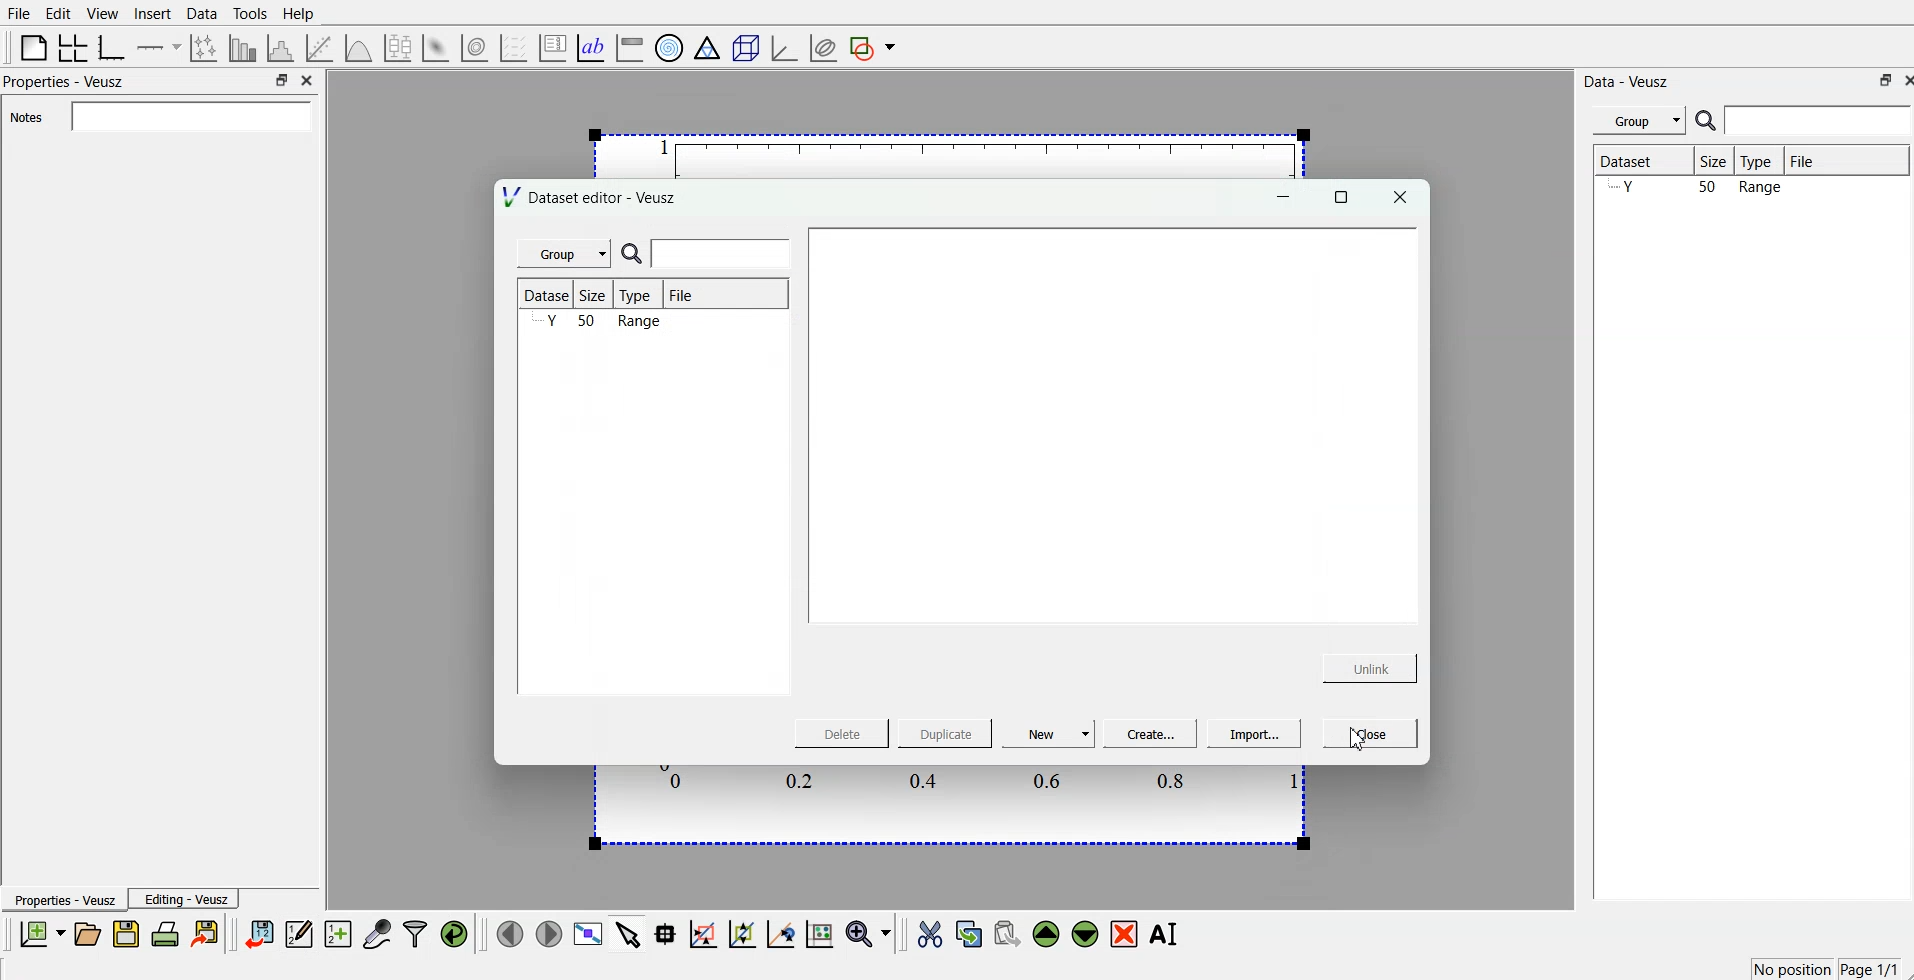 Image resolution: width=1914 pixels, height=980 pixels. Describe the element at coordinates (1165, 934) in the screenshot. I see `rename the selected widgets` at that location.